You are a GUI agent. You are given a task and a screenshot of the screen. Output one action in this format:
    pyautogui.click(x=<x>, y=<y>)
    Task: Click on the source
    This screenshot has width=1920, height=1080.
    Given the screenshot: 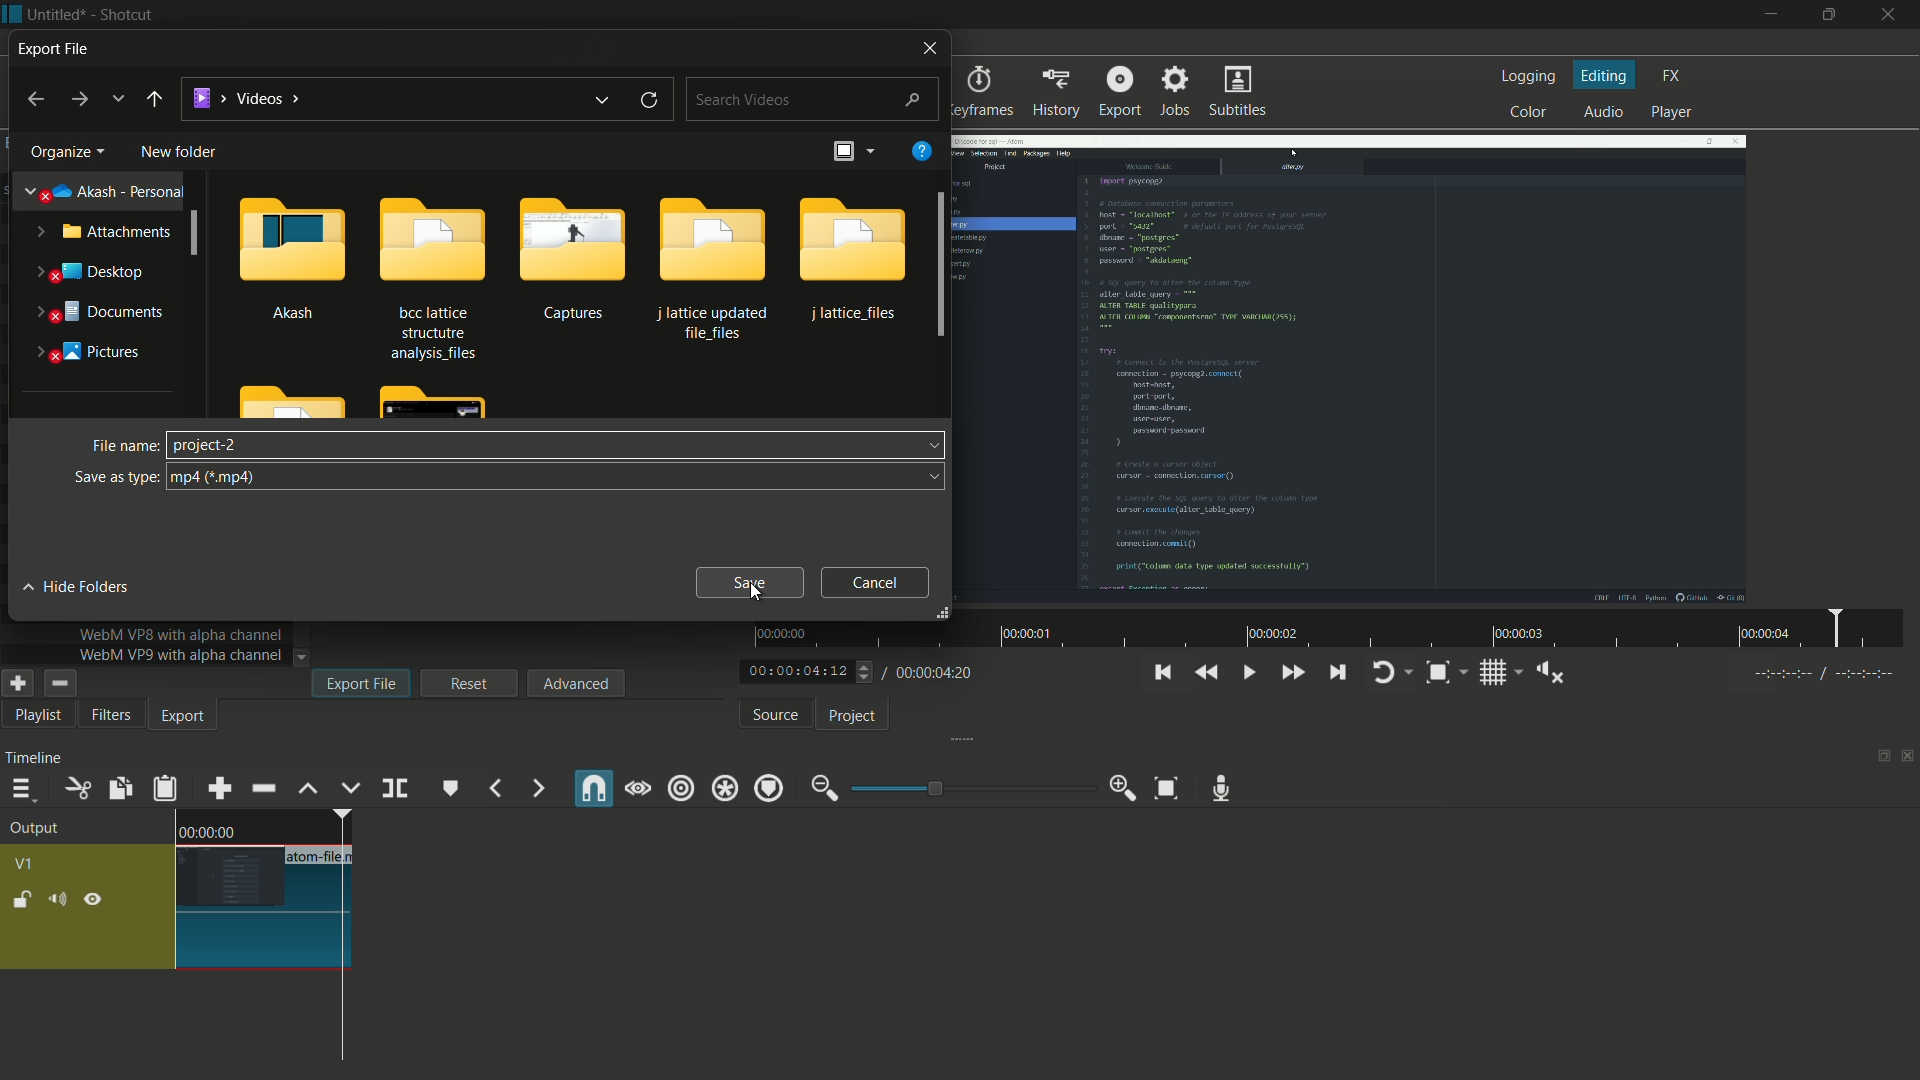 What is the action you would take?
    pyautogui.click(x=775, y=716)
    